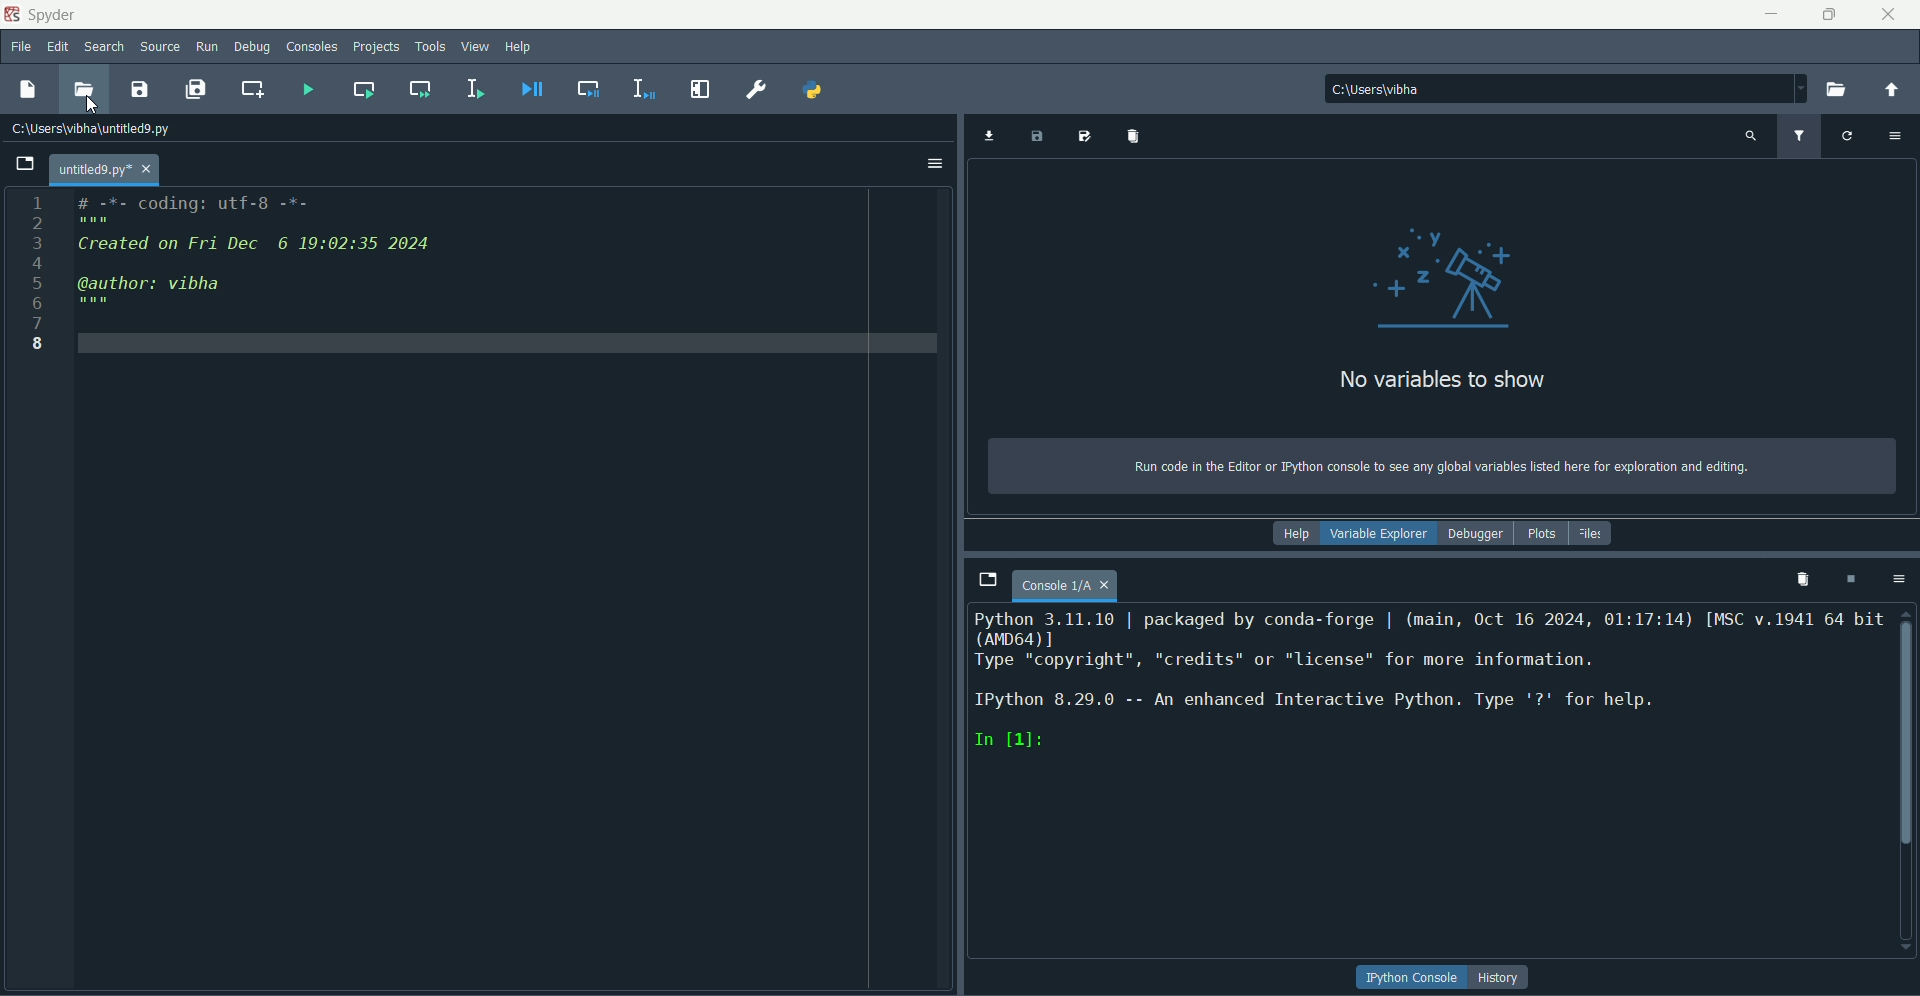 The height and width of the screenshot is (996, 1920). Describe the element at coordinates (41, 15) in the screenshot. I see `name and logo` at that location.